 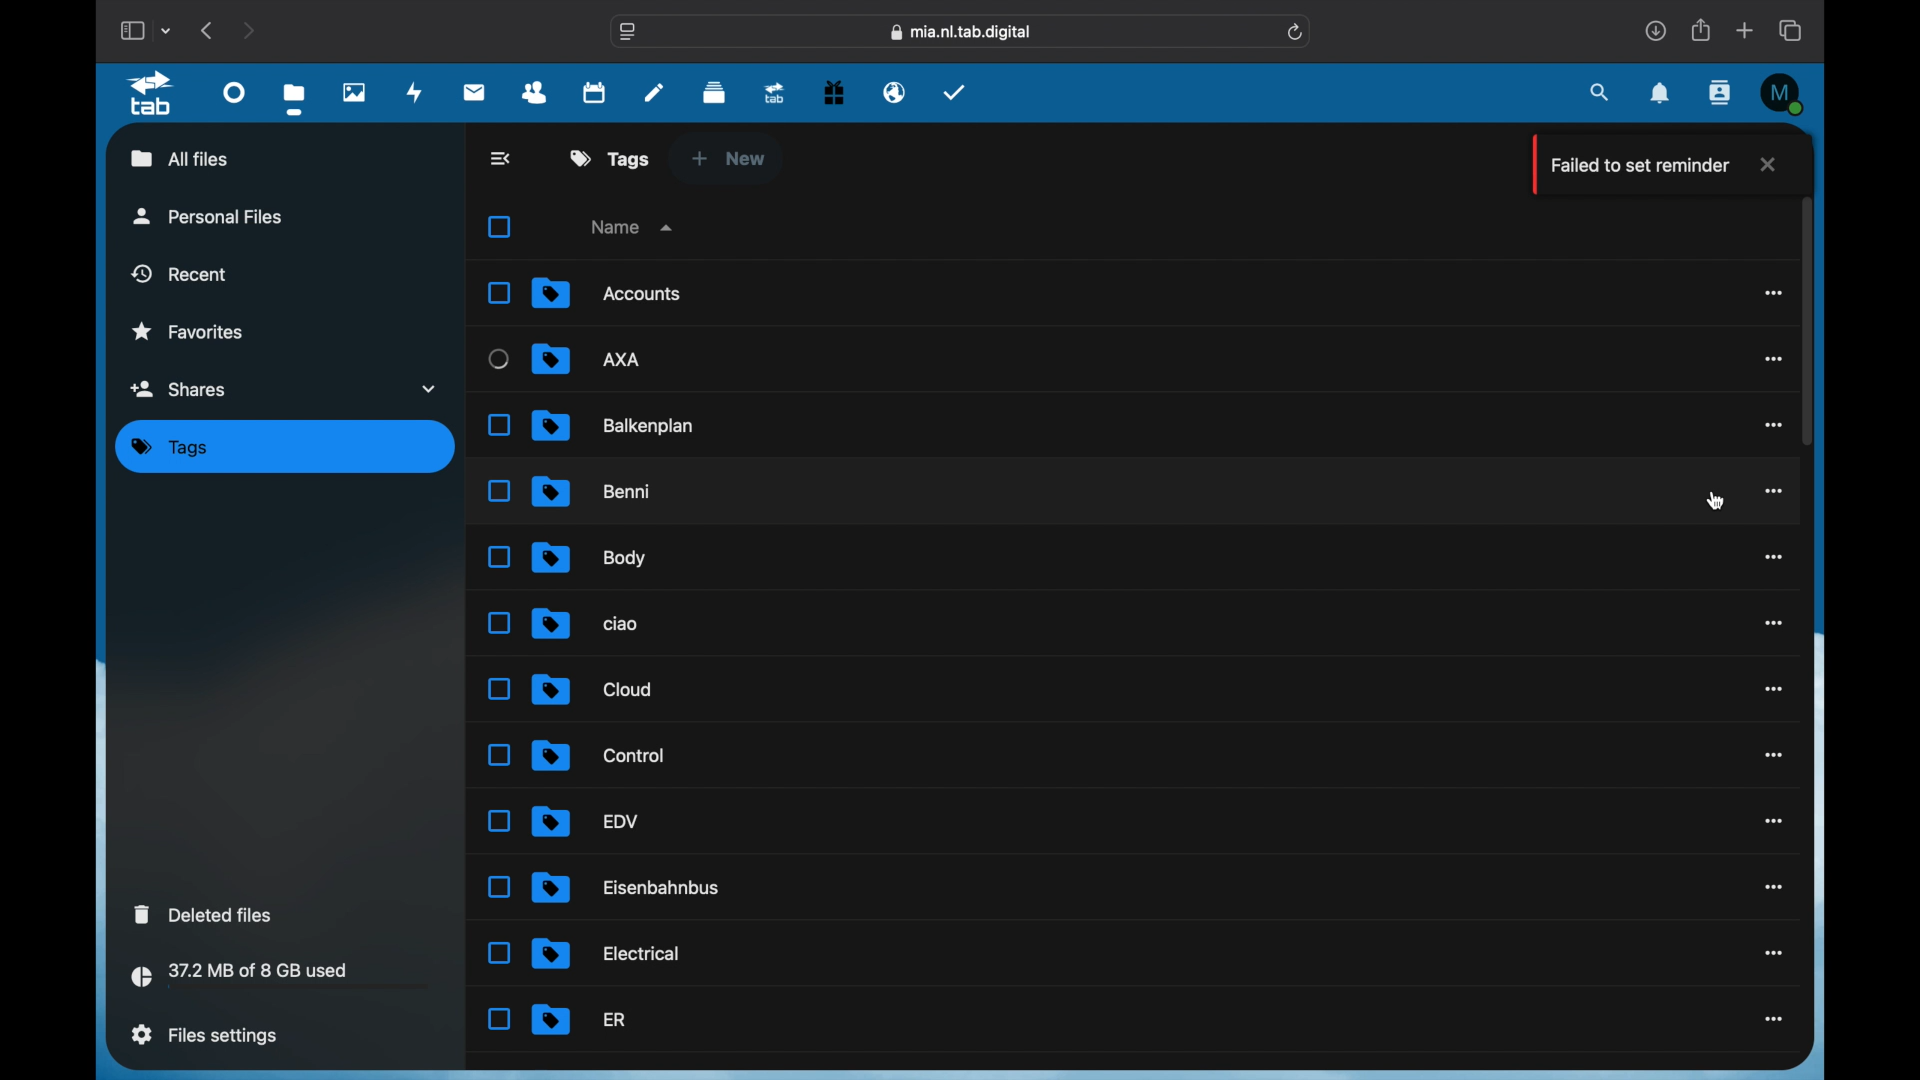 I want to click on more options, so click(x=1775, y=954).